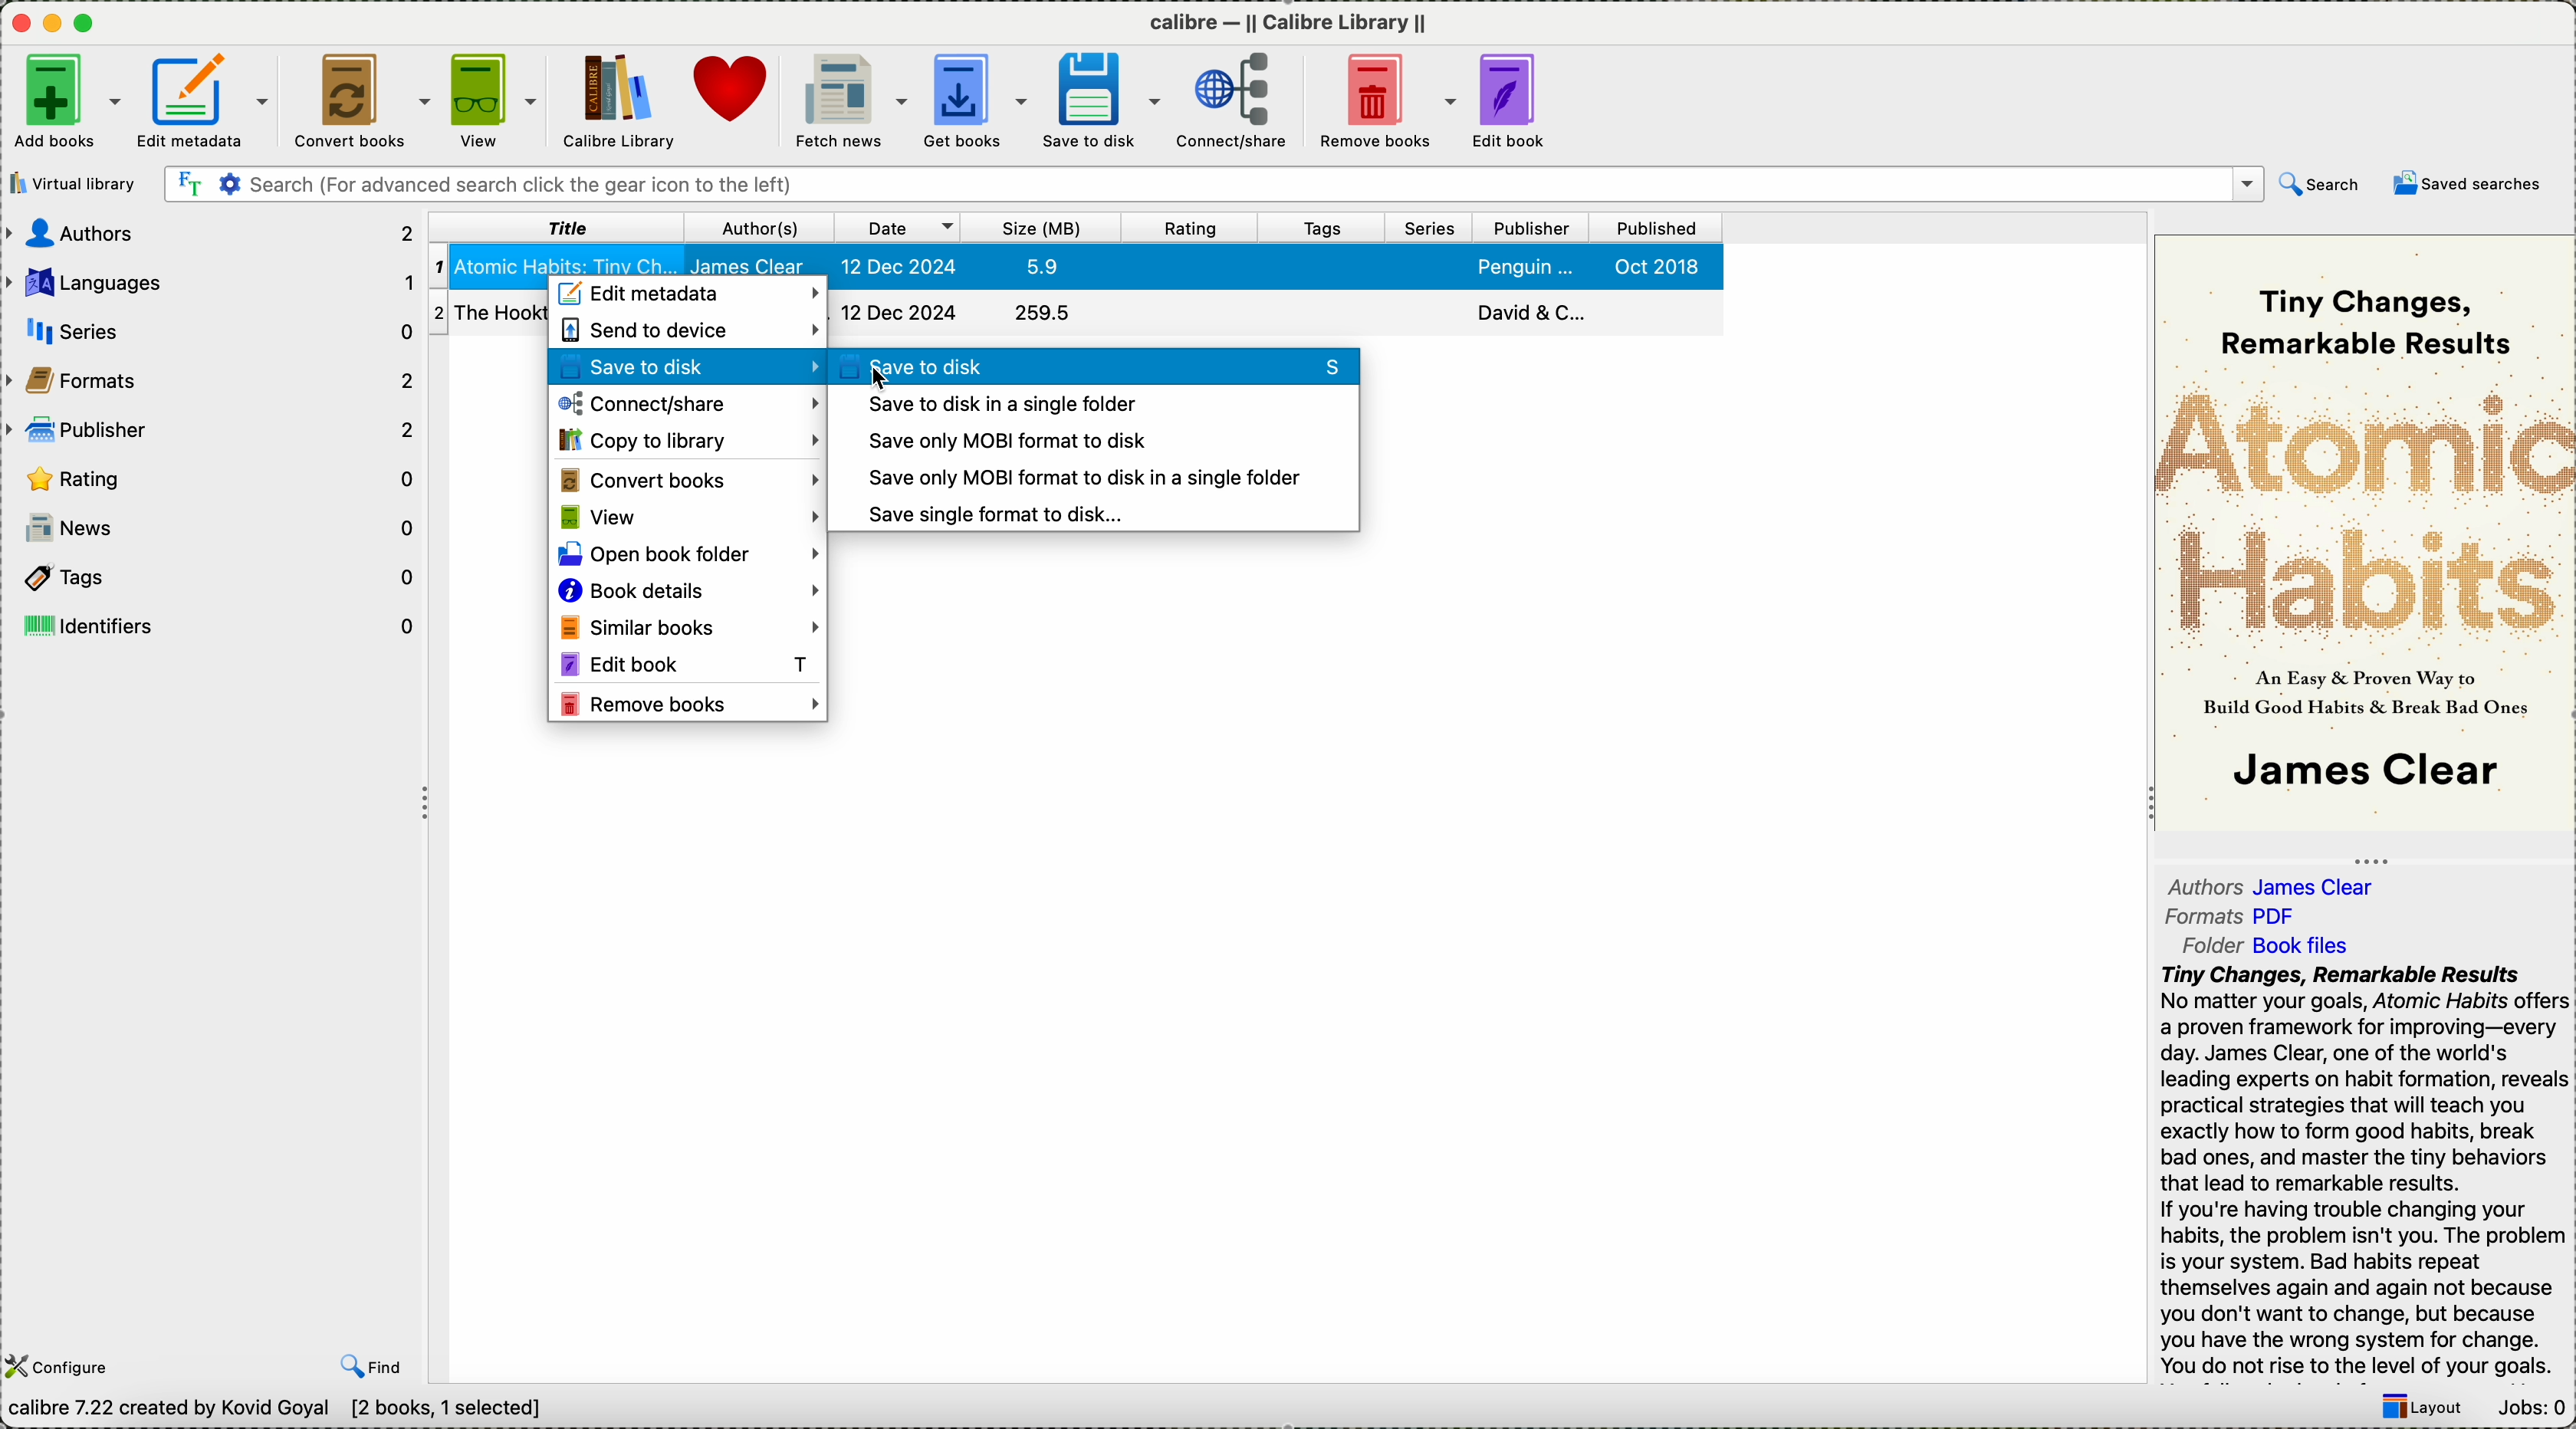 The image size is (2576, 1429). I want to click on publisher, so click(1530, 228).